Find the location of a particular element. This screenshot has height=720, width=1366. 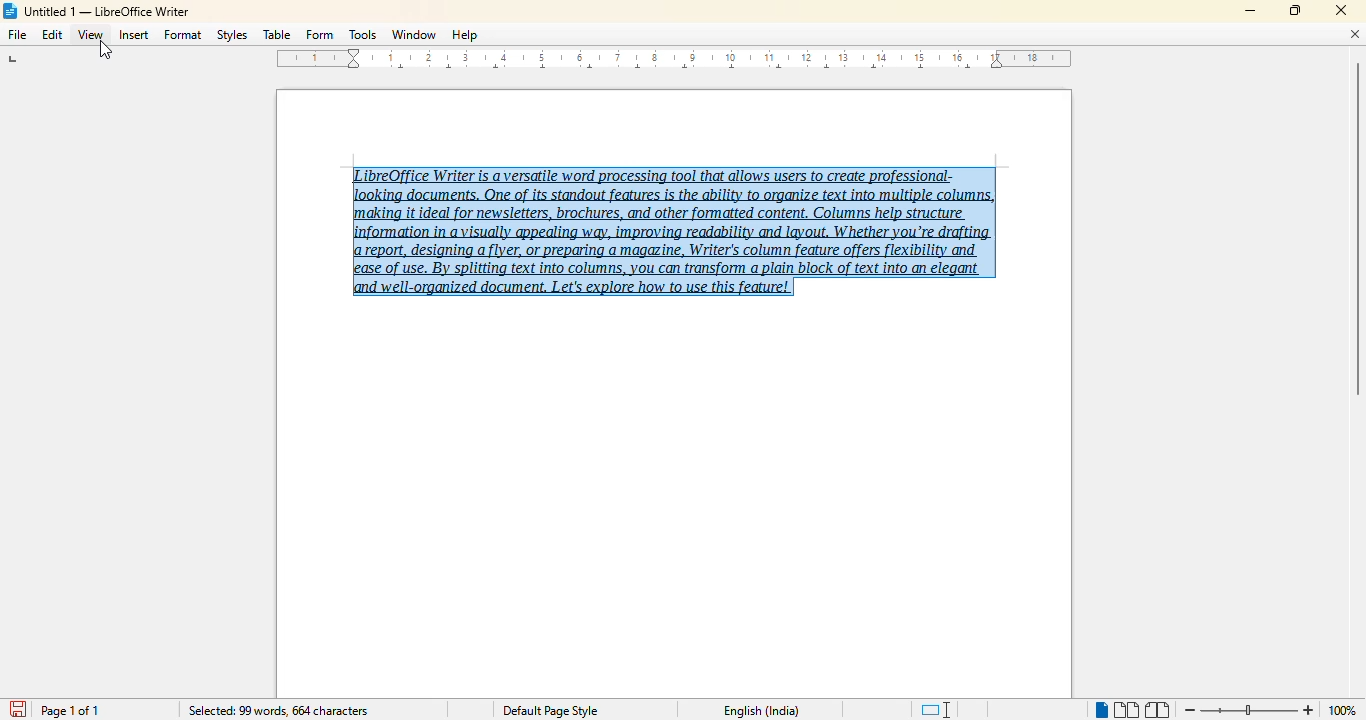

save document is located at coordinates (19, 708).